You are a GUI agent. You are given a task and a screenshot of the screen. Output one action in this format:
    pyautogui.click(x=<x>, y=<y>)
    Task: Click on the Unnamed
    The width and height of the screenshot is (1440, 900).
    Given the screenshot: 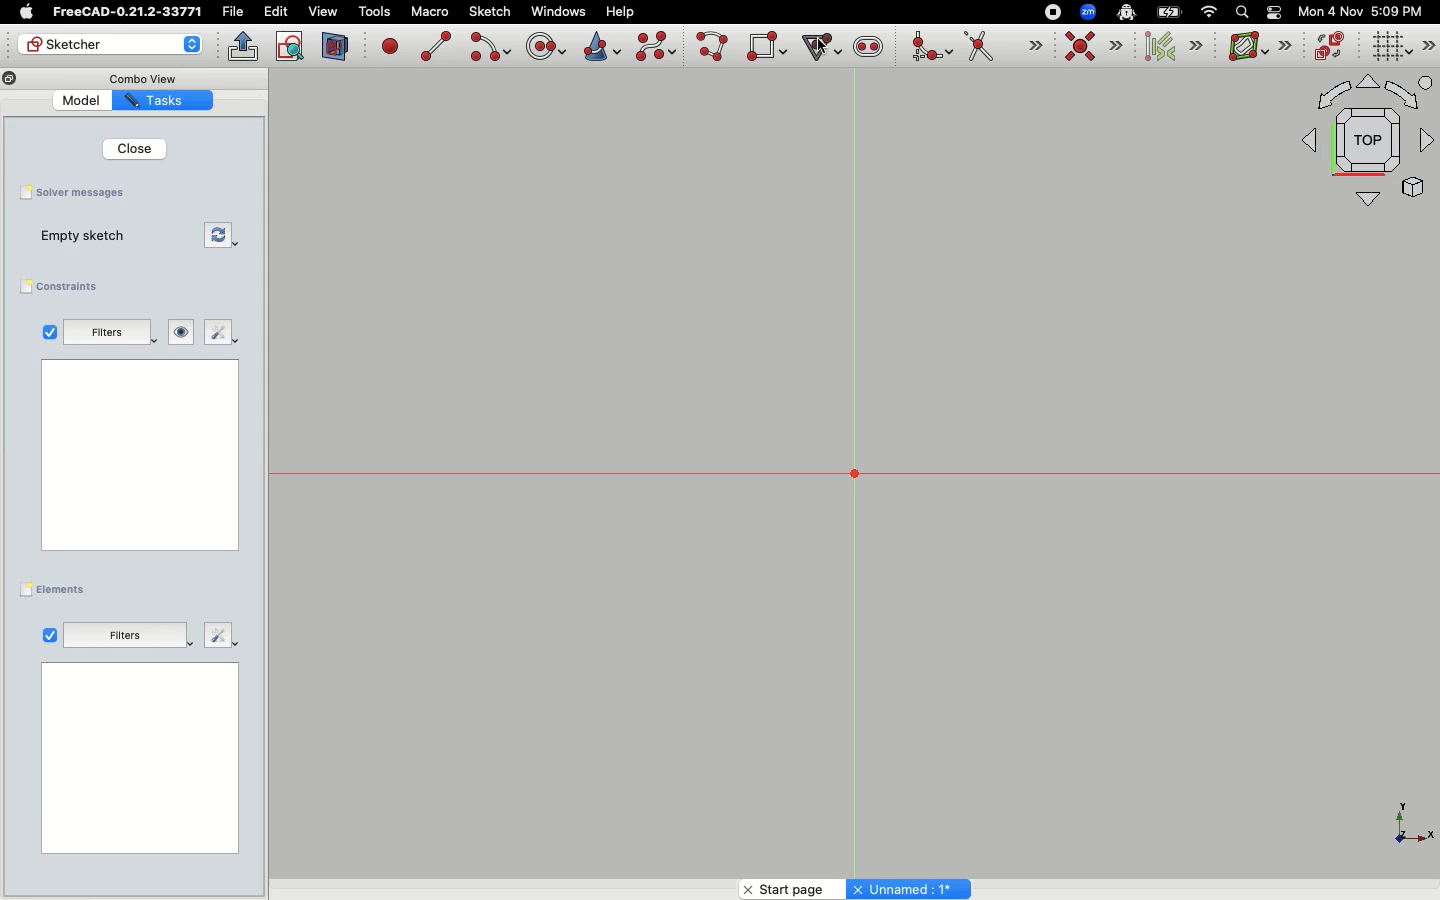 What is the action you would take?
    pyautogui.click(x=911, y=888)
    